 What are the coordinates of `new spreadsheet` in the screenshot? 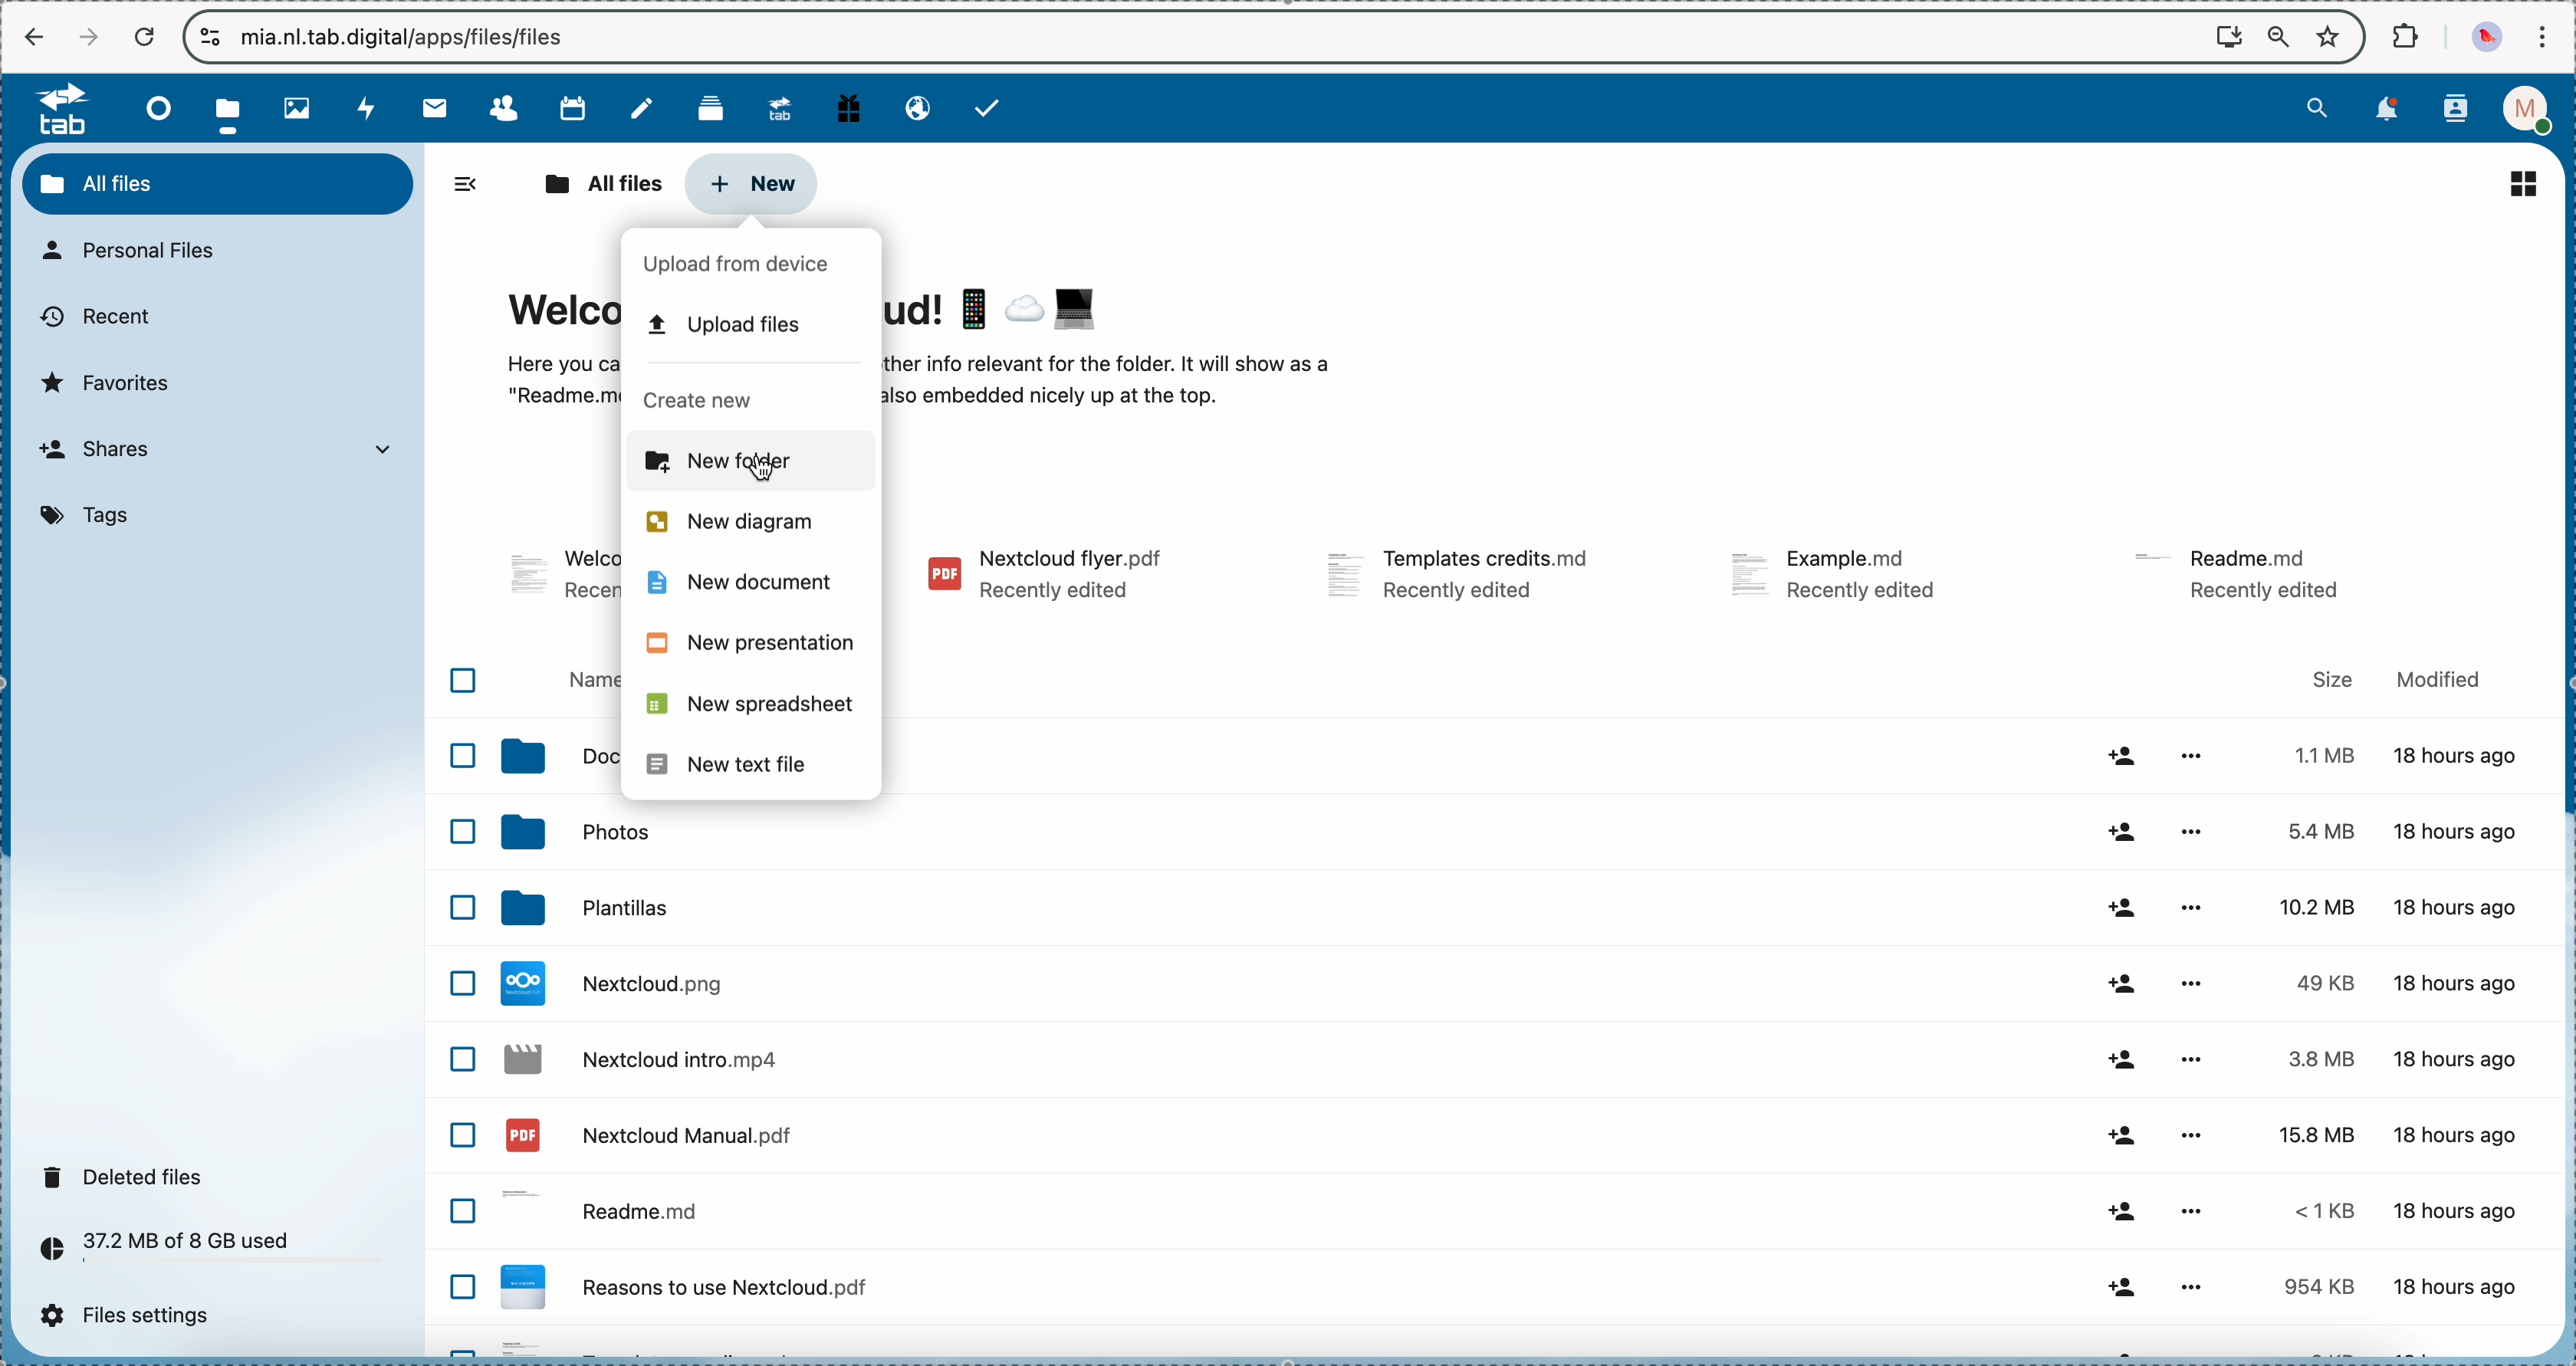 It's located at (752, 706).